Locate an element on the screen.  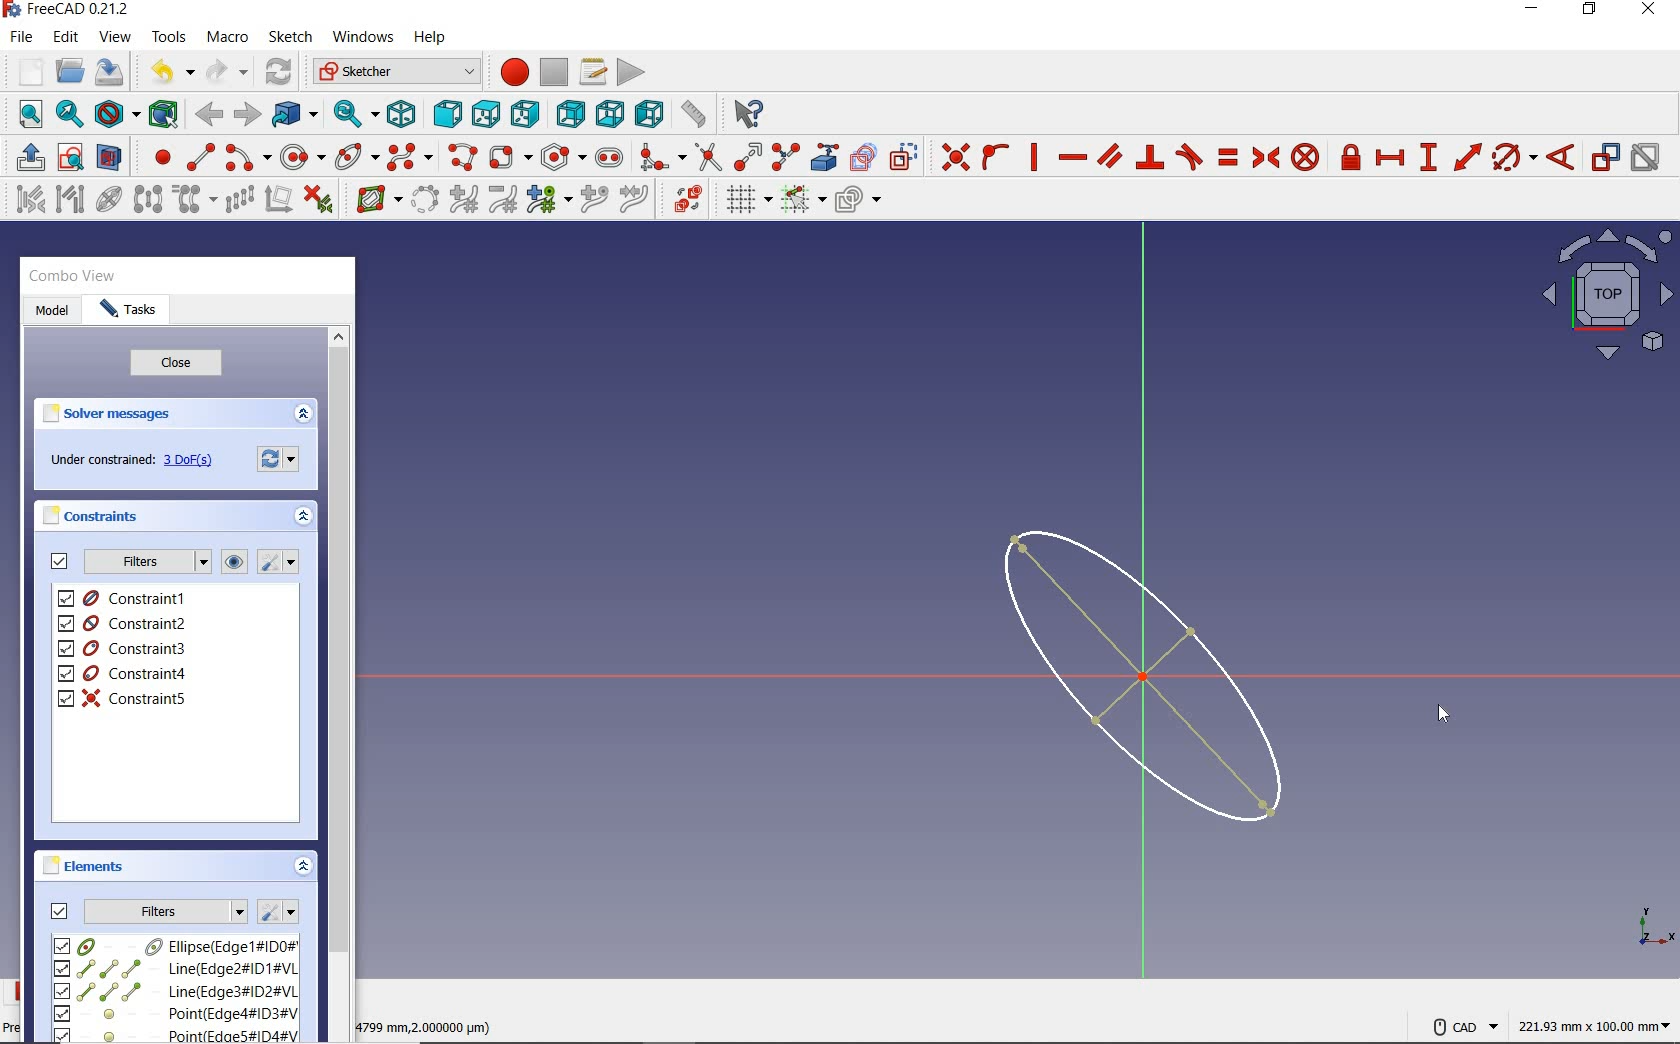
view sketch is located at coordinates (72, 155).